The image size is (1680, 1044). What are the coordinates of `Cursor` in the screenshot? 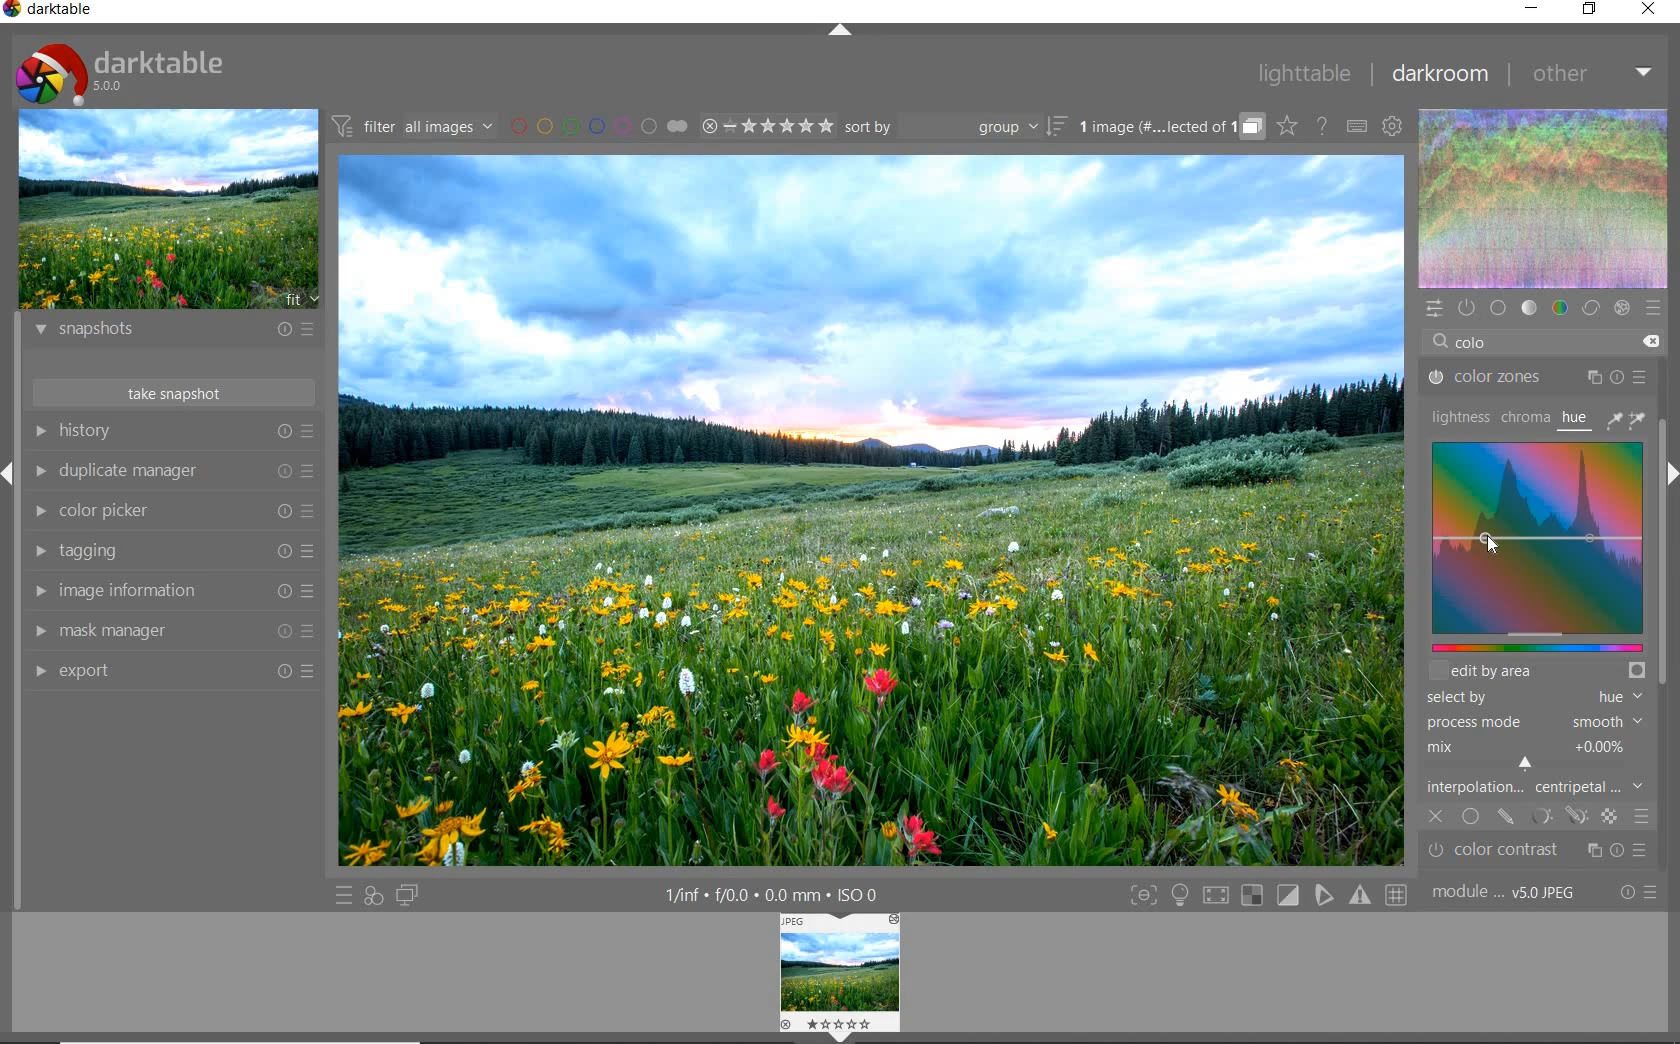 It's located at (1499, 546).